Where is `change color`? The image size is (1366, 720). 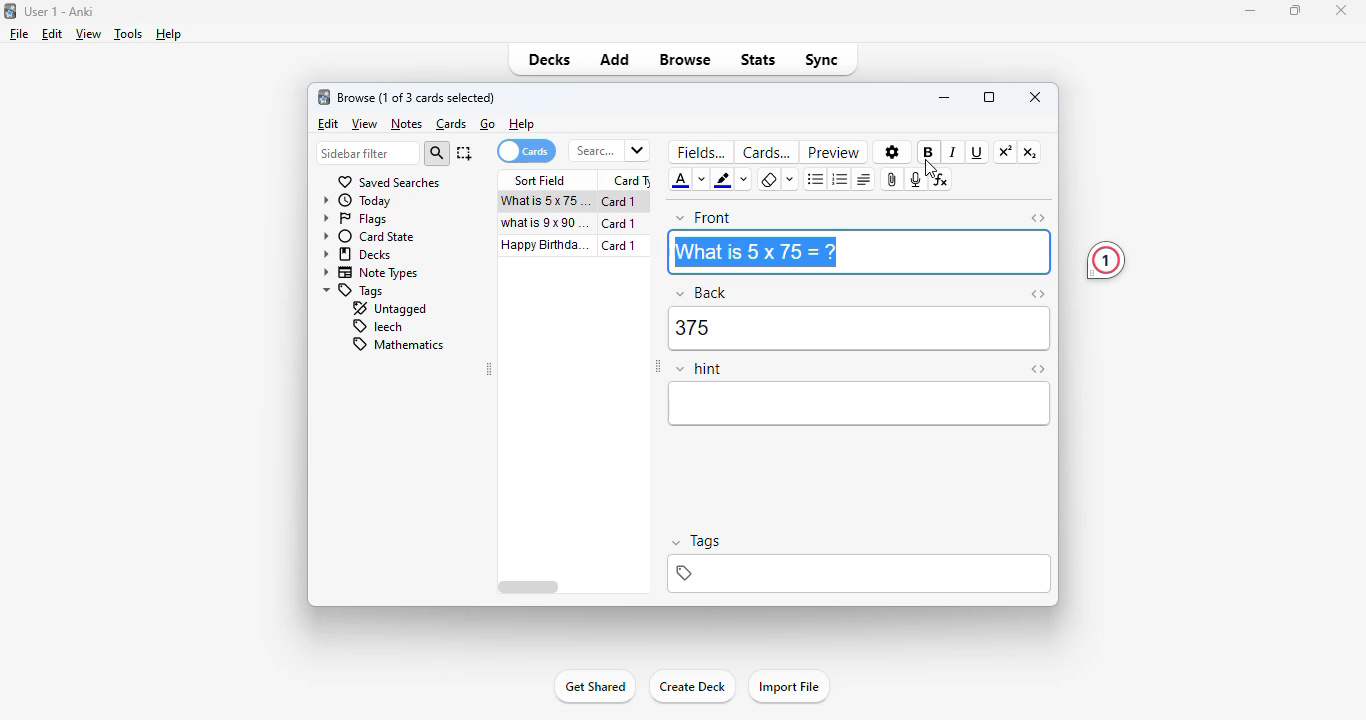 change color is located at coordinates (744, 181).